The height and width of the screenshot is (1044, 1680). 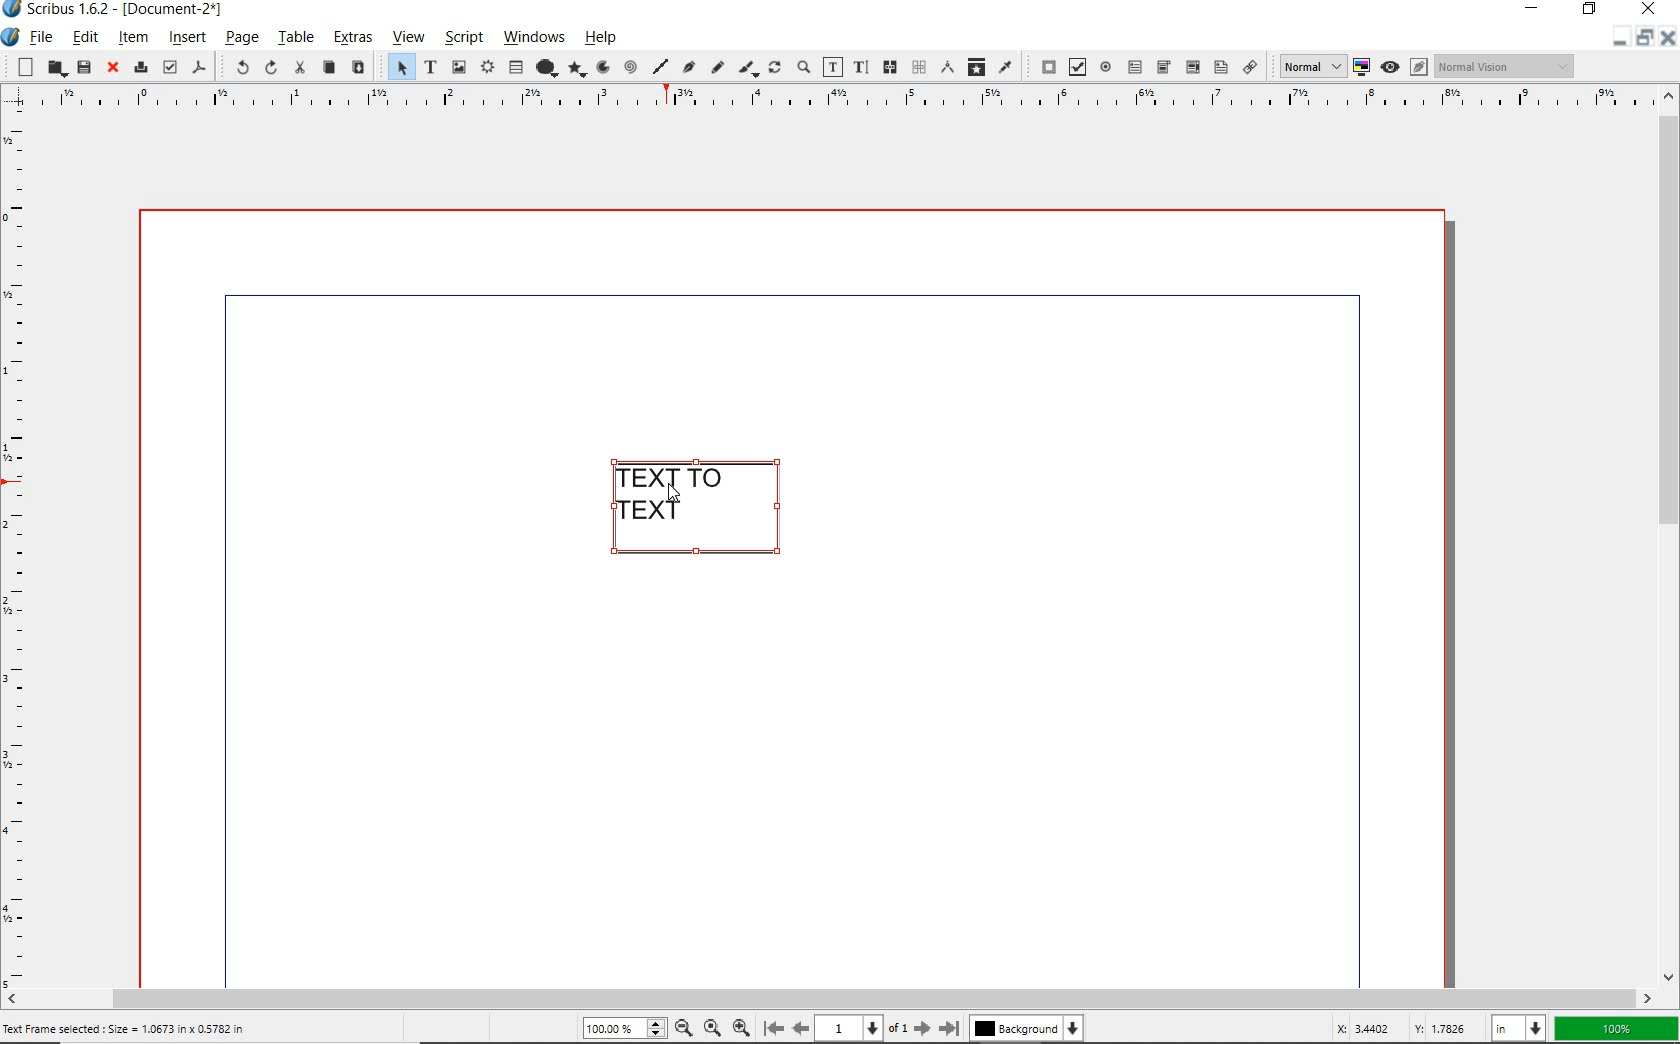 I want to click on link text frames, so click(x=890, y=67).